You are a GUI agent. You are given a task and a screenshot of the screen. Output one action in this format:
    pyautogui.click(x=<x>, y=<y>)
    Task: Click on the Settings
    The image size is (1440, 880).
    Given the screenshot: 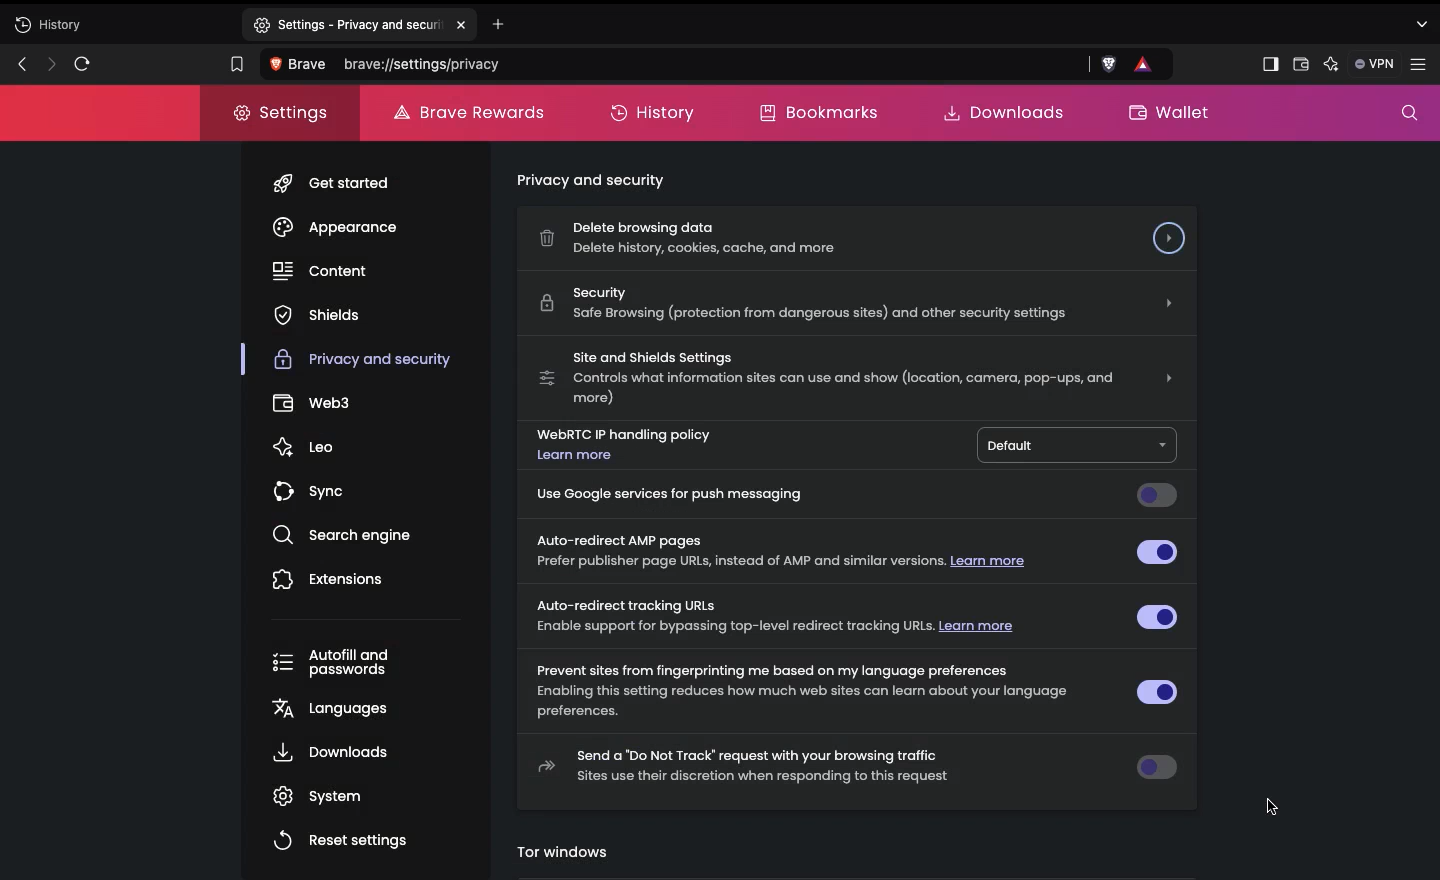 What is the action you would take?
    pyautogui.click(x=282, y=113)
    